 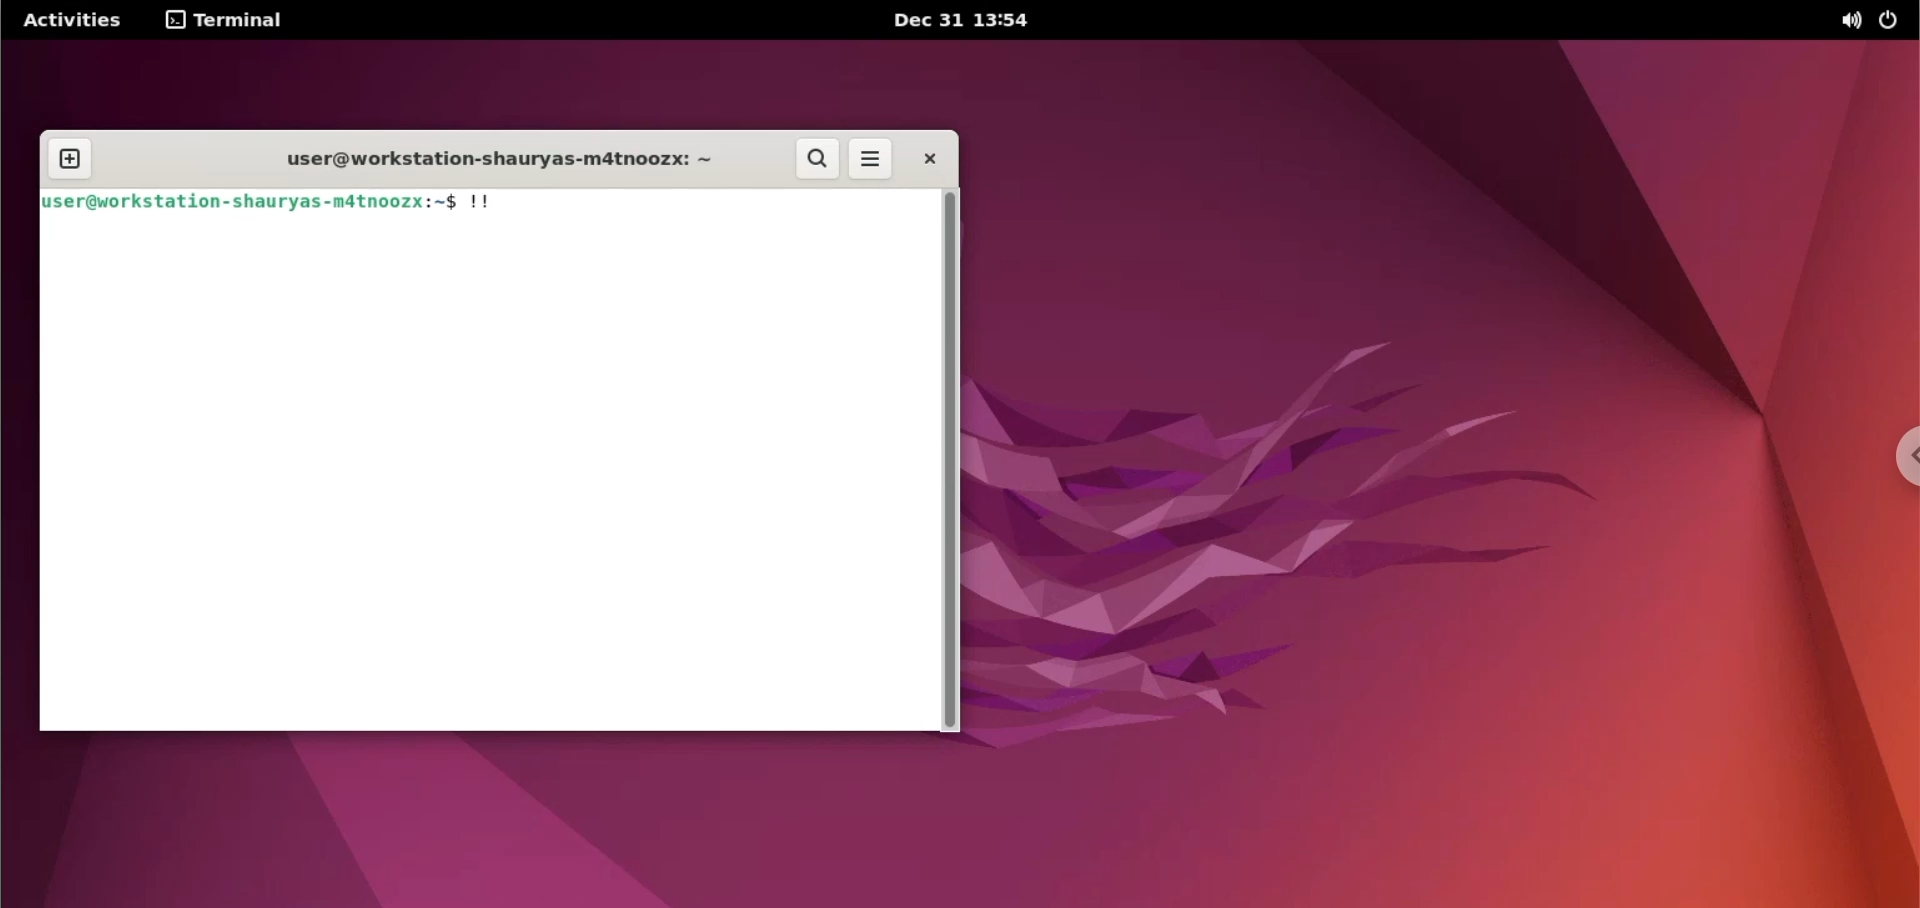 I want to click on more options, so click(x=871, y=160).